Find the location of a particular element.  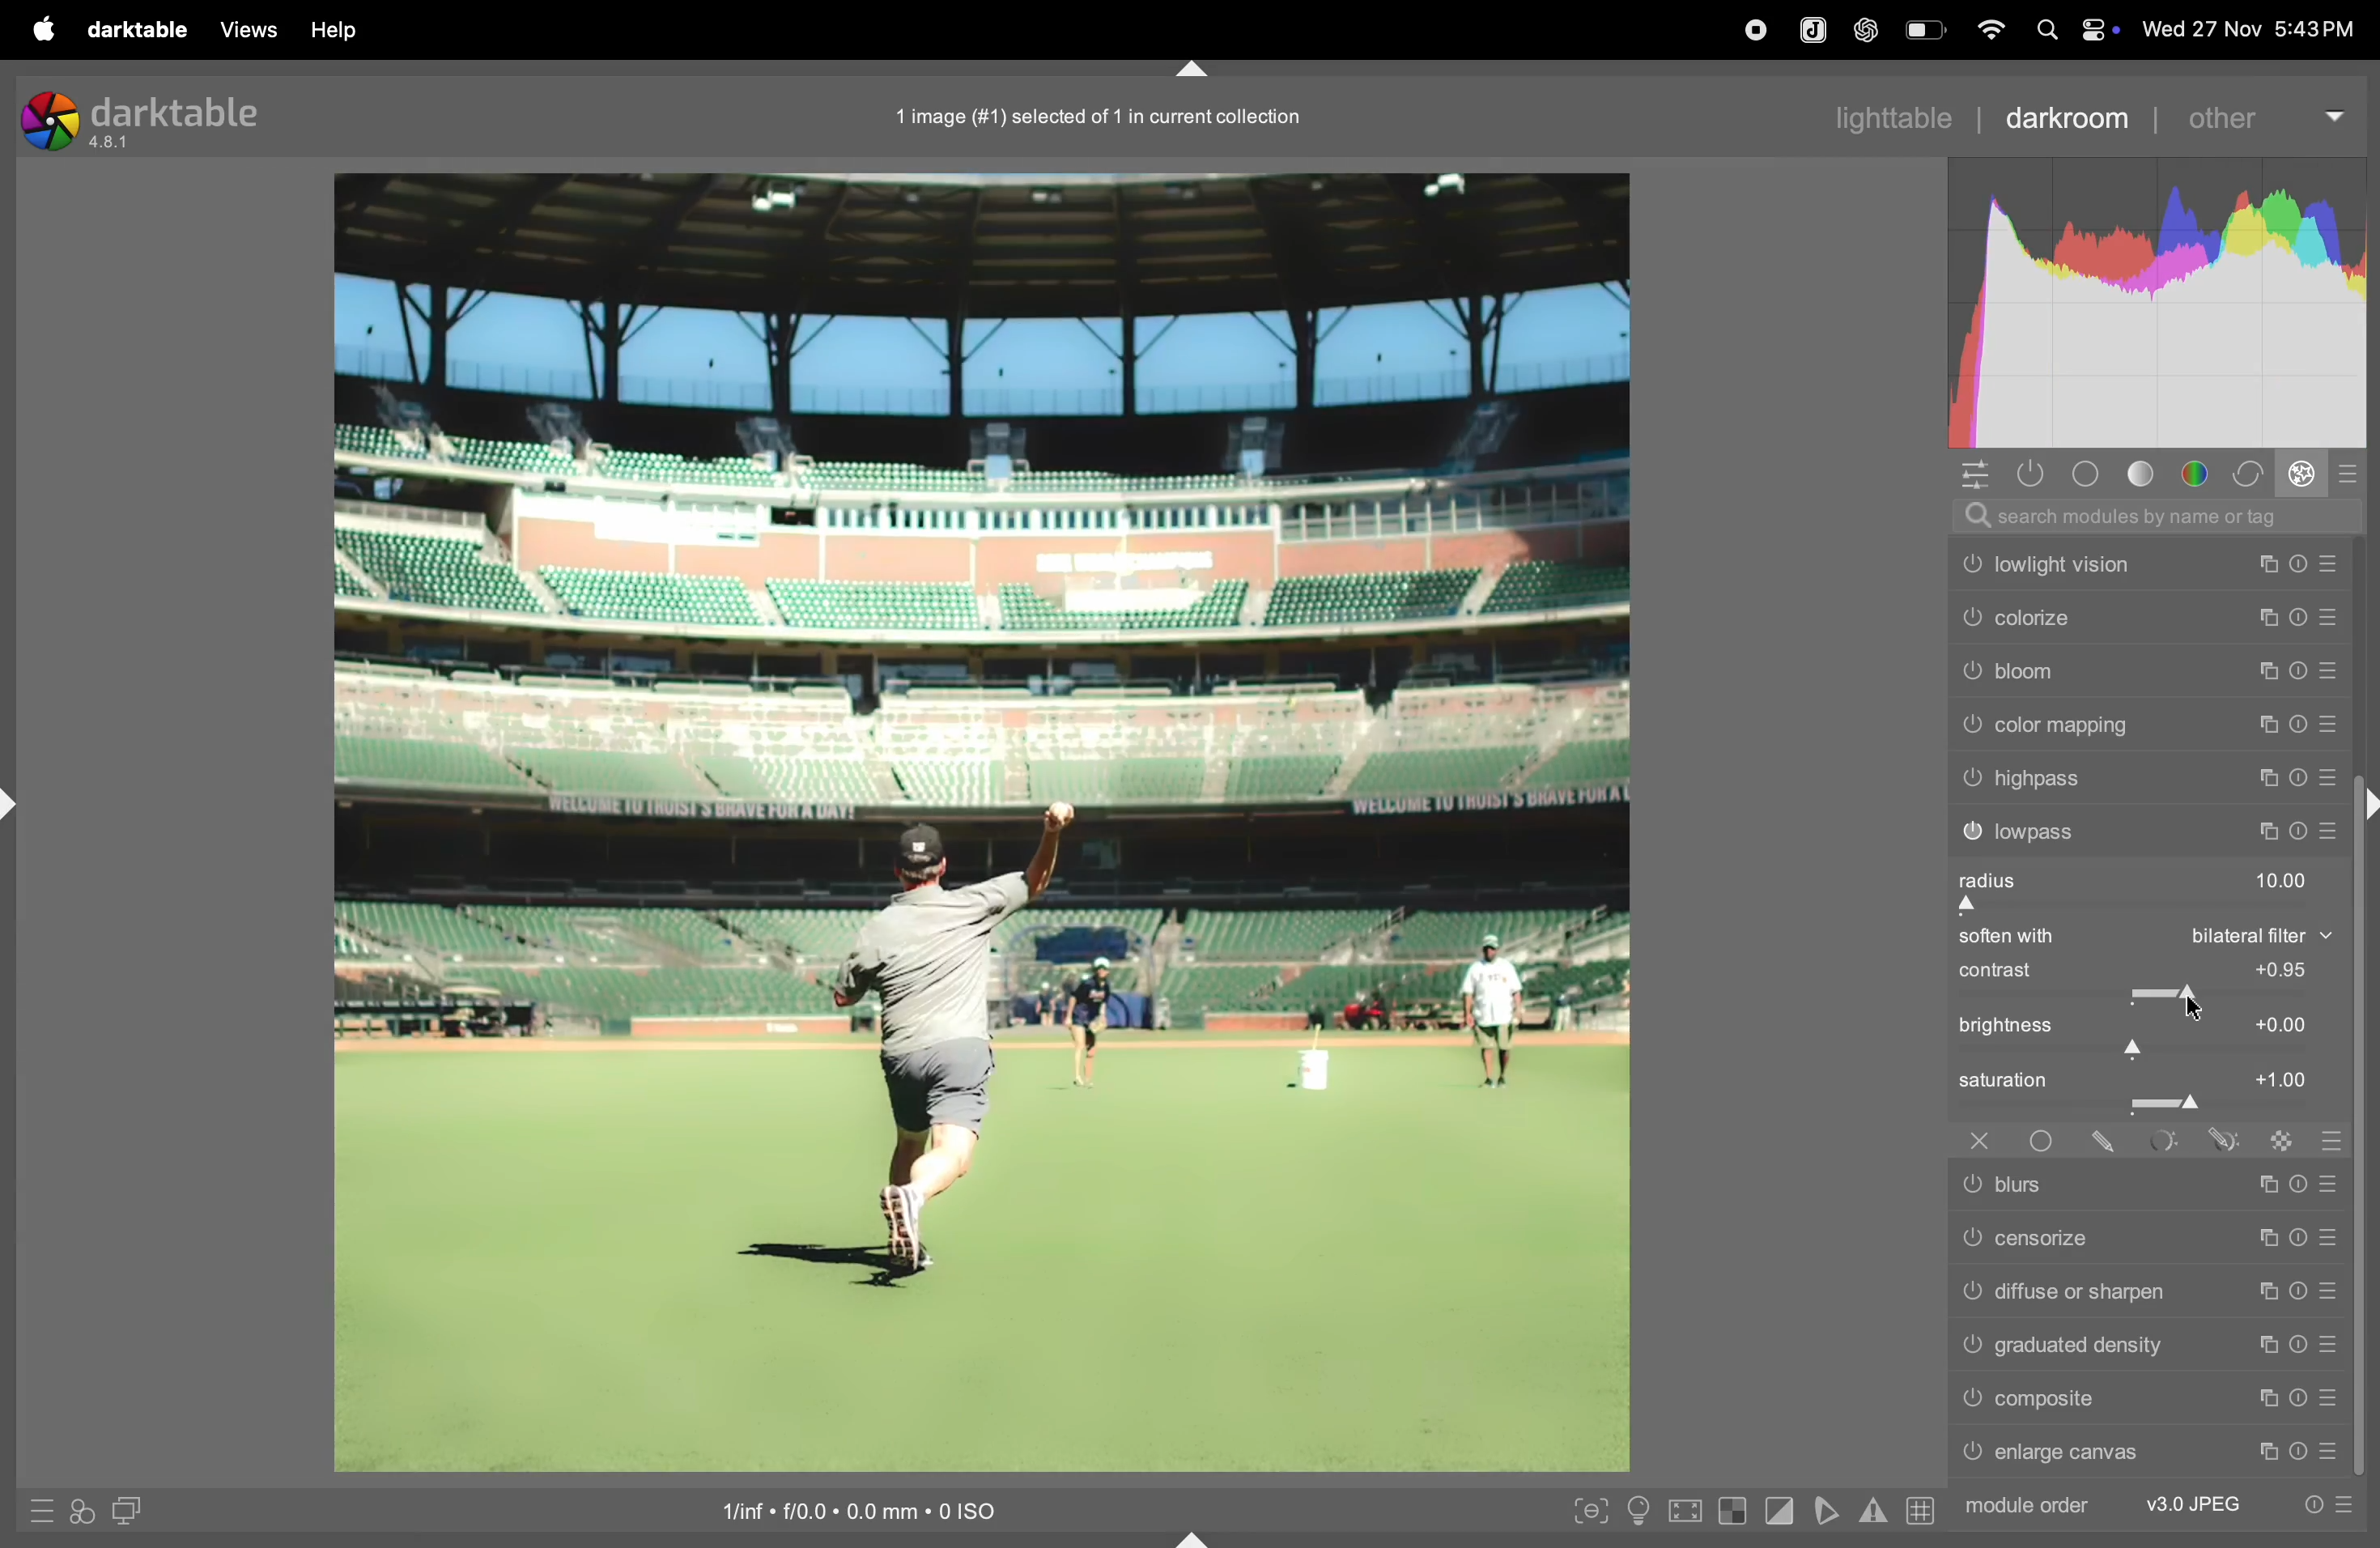

uniformity is located at coordinates (2046, 1142).